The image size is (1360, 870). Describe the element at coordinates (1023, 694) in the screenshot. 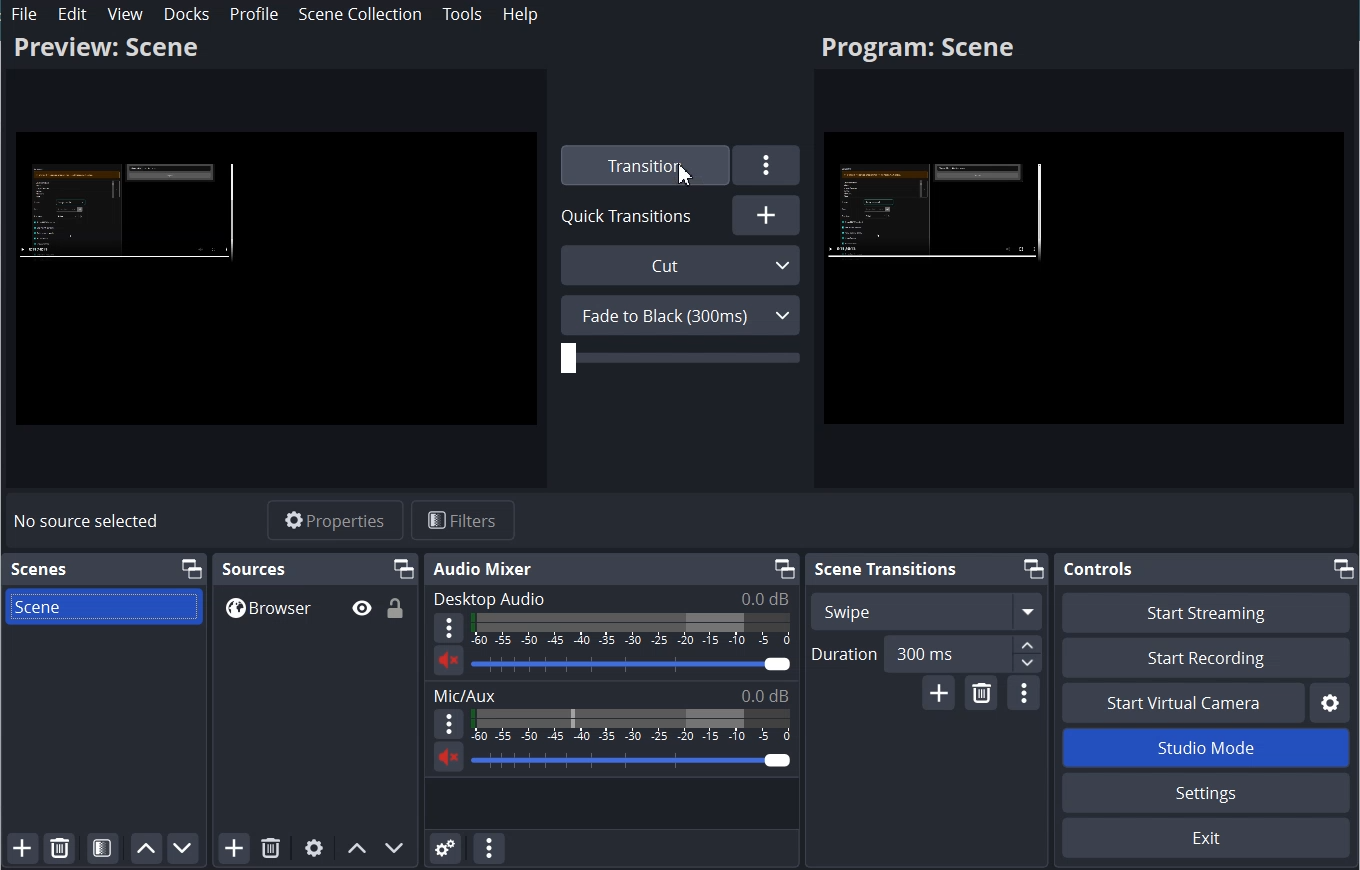

I see `Transition Properties` at that location.